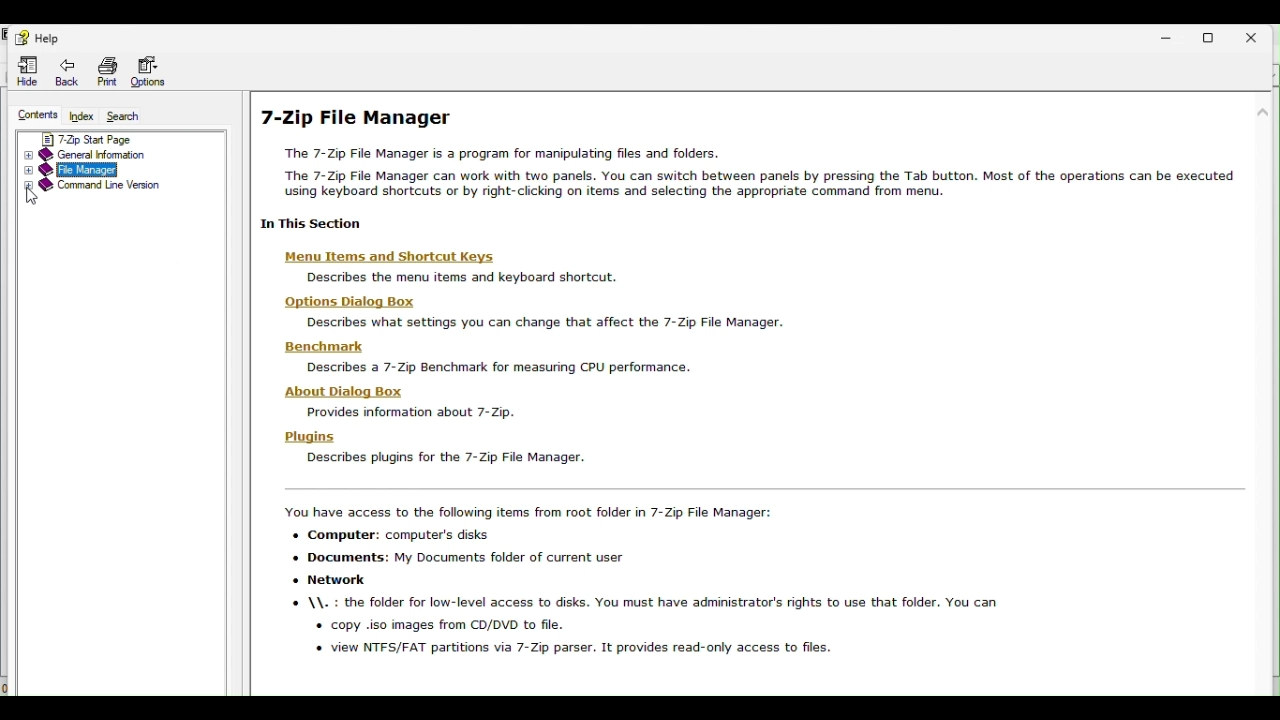 The width and height of the screenshot is (1280, 720). I want to click on ‘Menu Items and Shortcut Keys, so click(391, 257).